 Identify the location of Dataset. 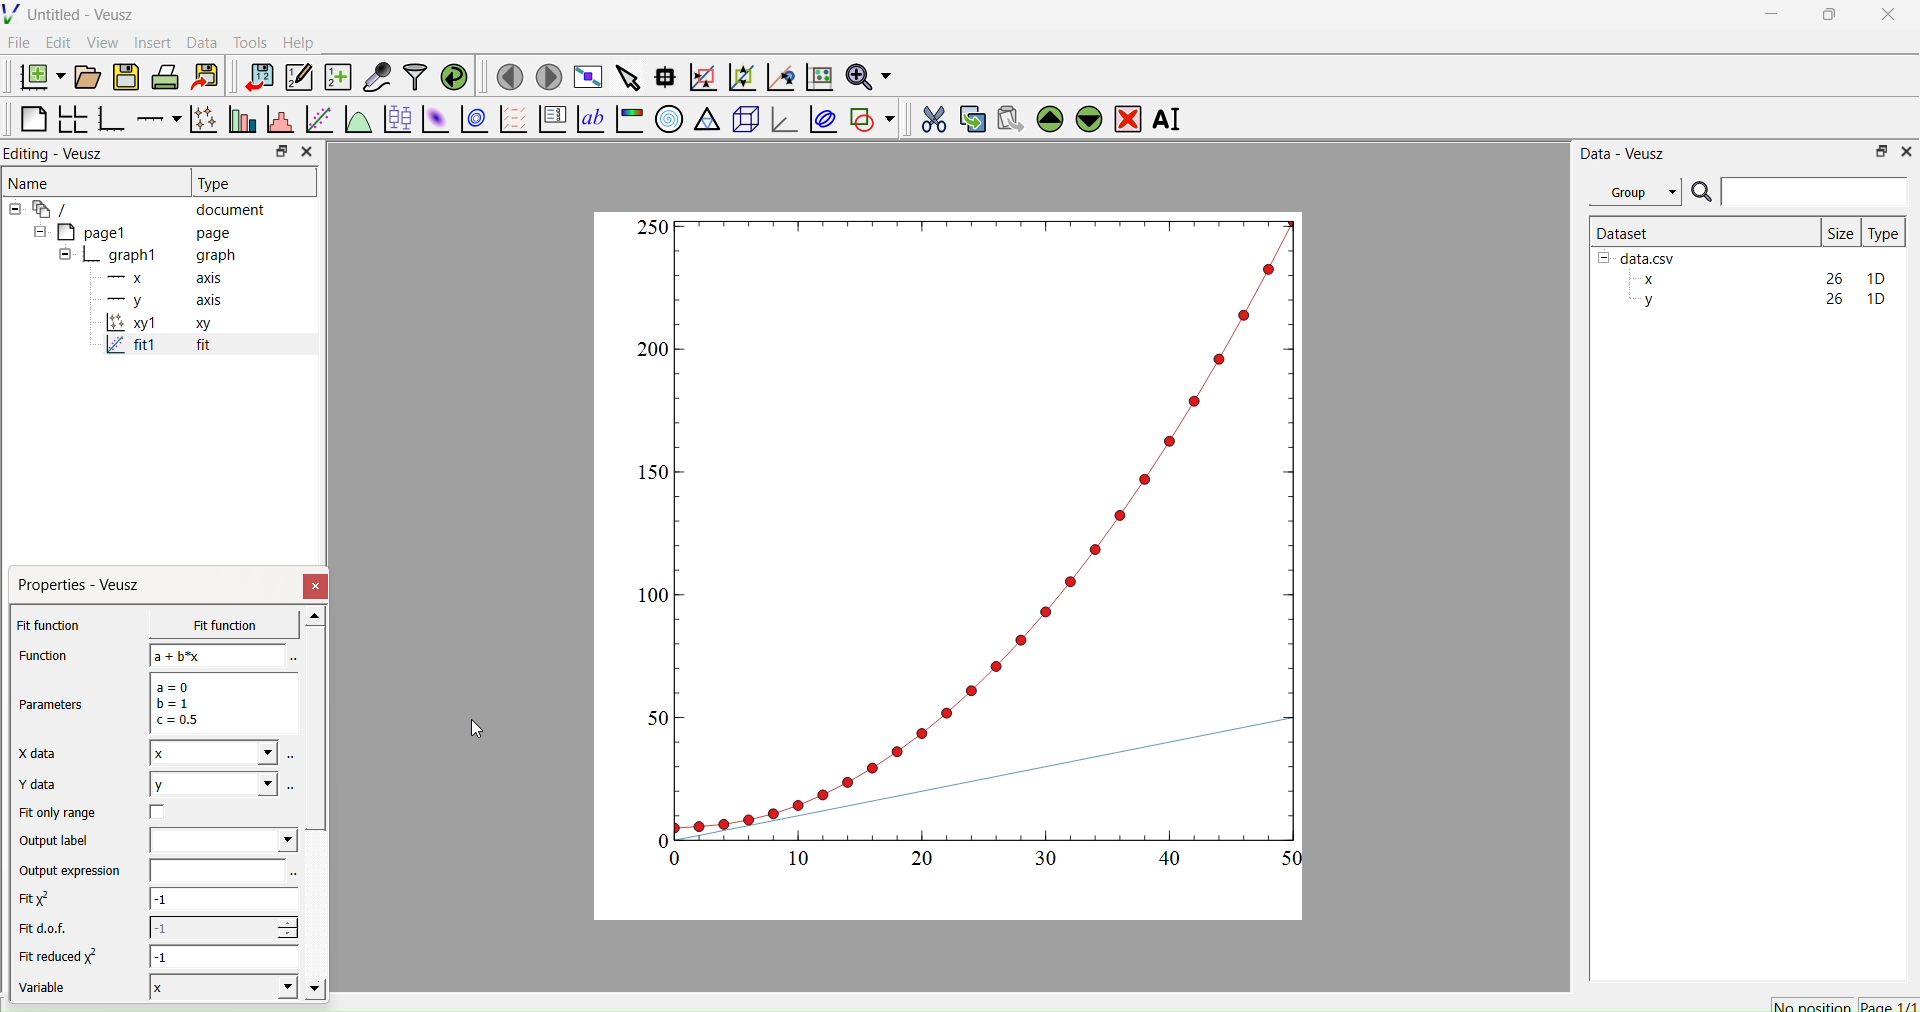
(1624, 232).